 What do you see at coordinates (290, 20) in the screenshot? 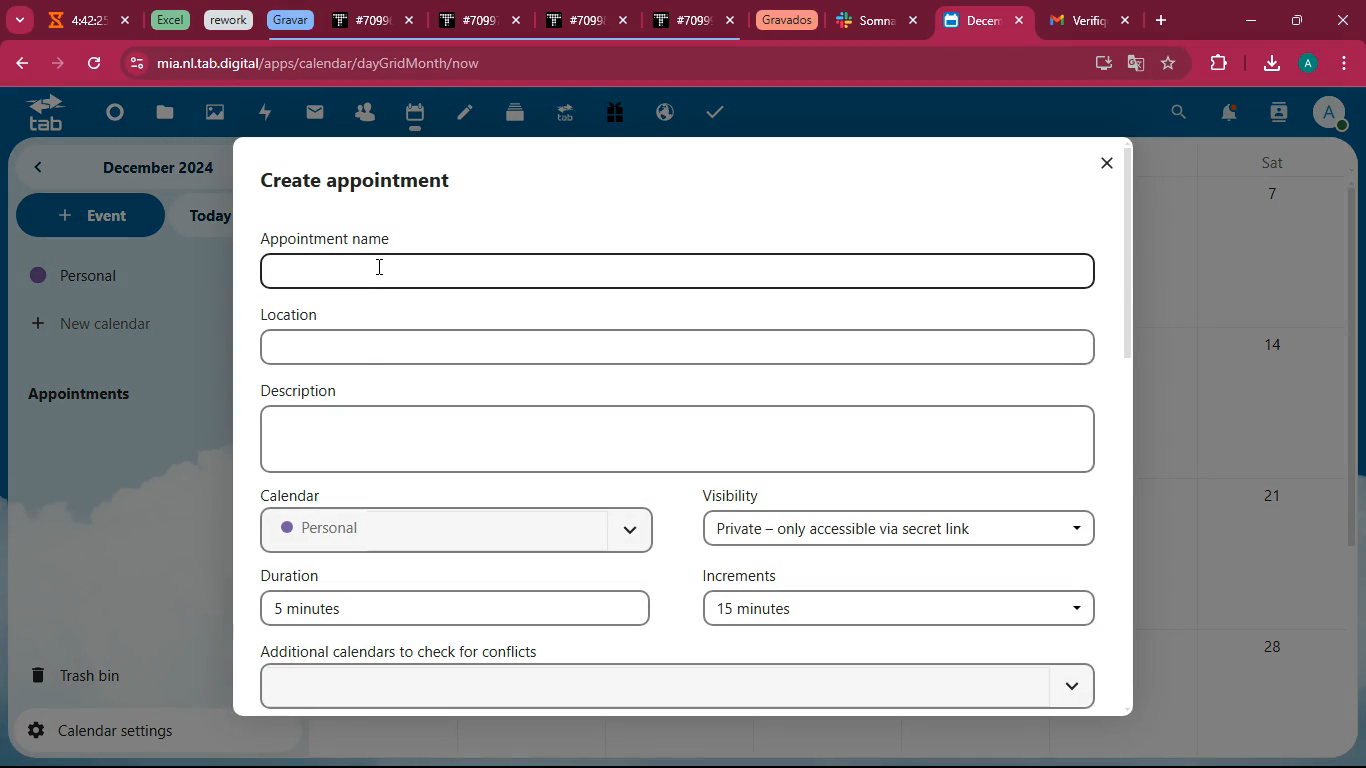
I see `tab` at bounding box center [290, 20].